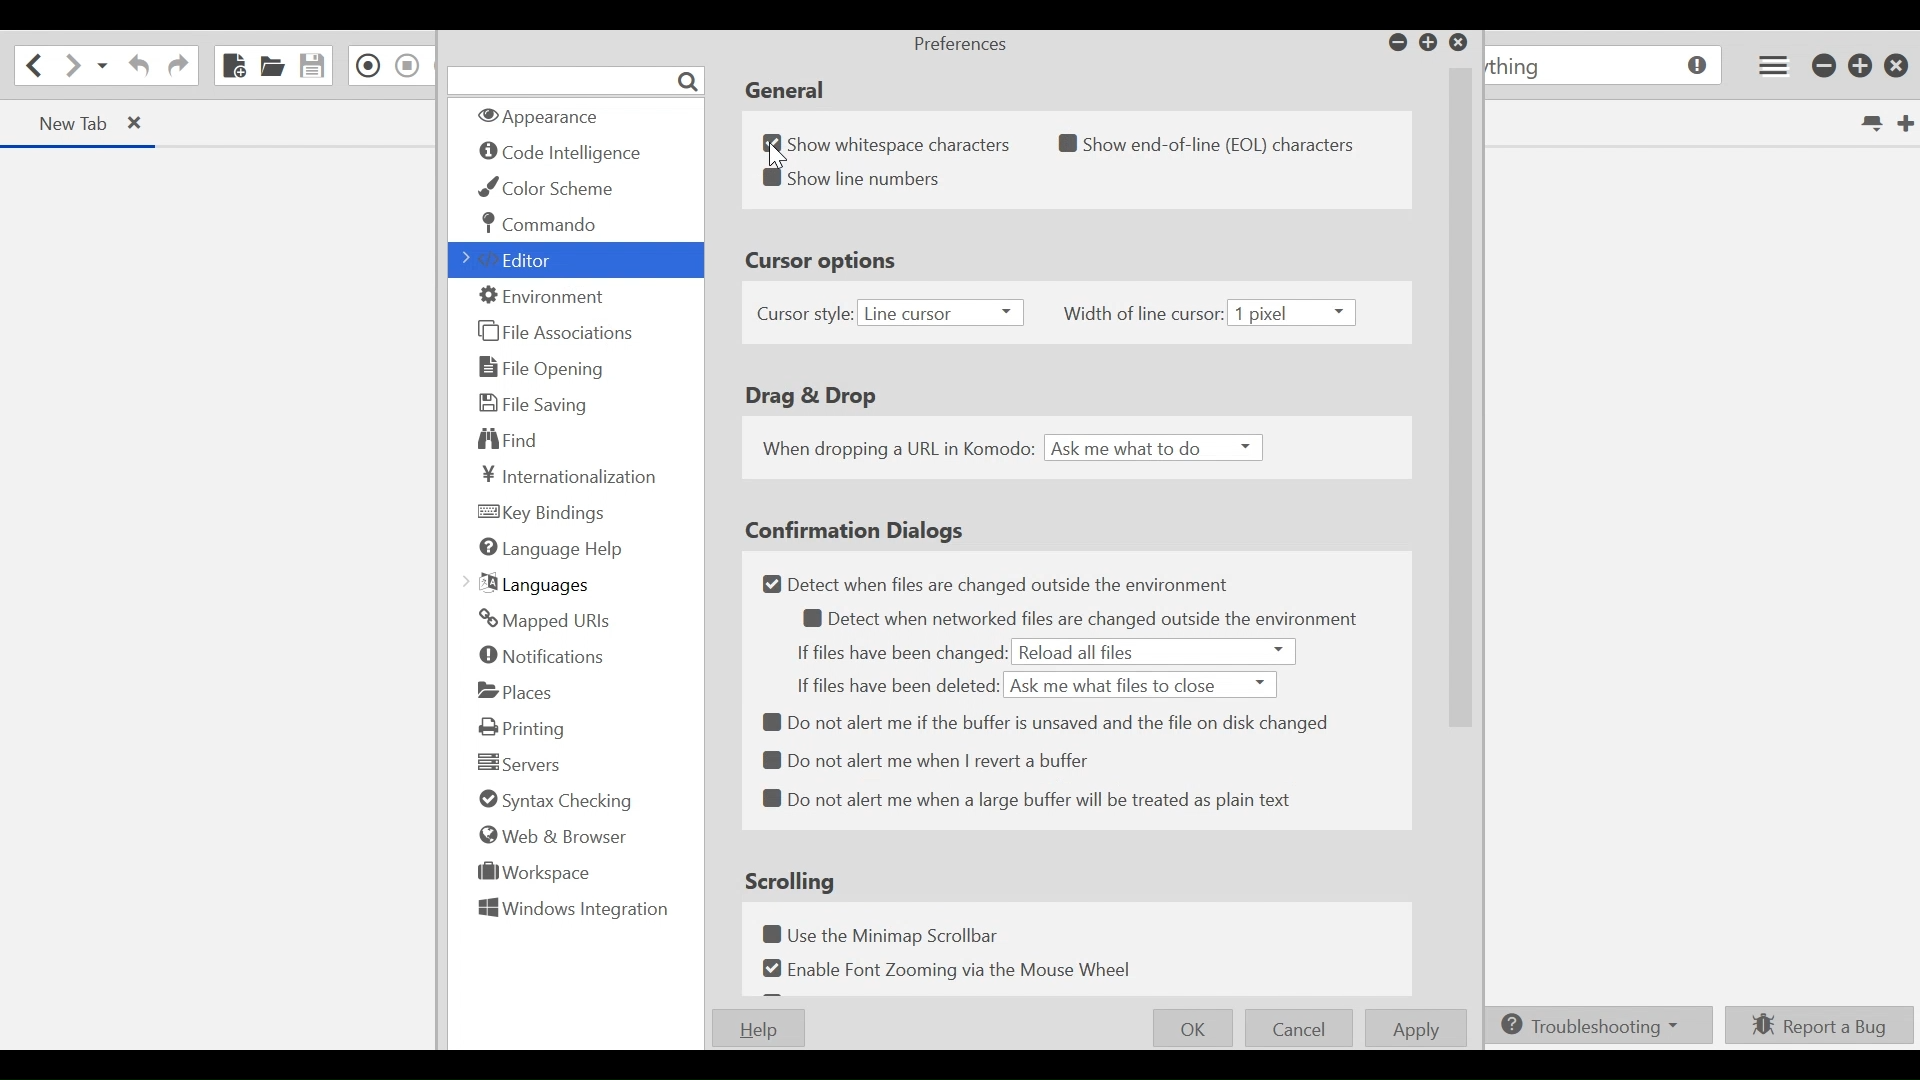 This screenshot has height=1080, width=1920. Describe the element at coordinates (1816, 1026) in the screenshot. I see `Report a bug` at that location.